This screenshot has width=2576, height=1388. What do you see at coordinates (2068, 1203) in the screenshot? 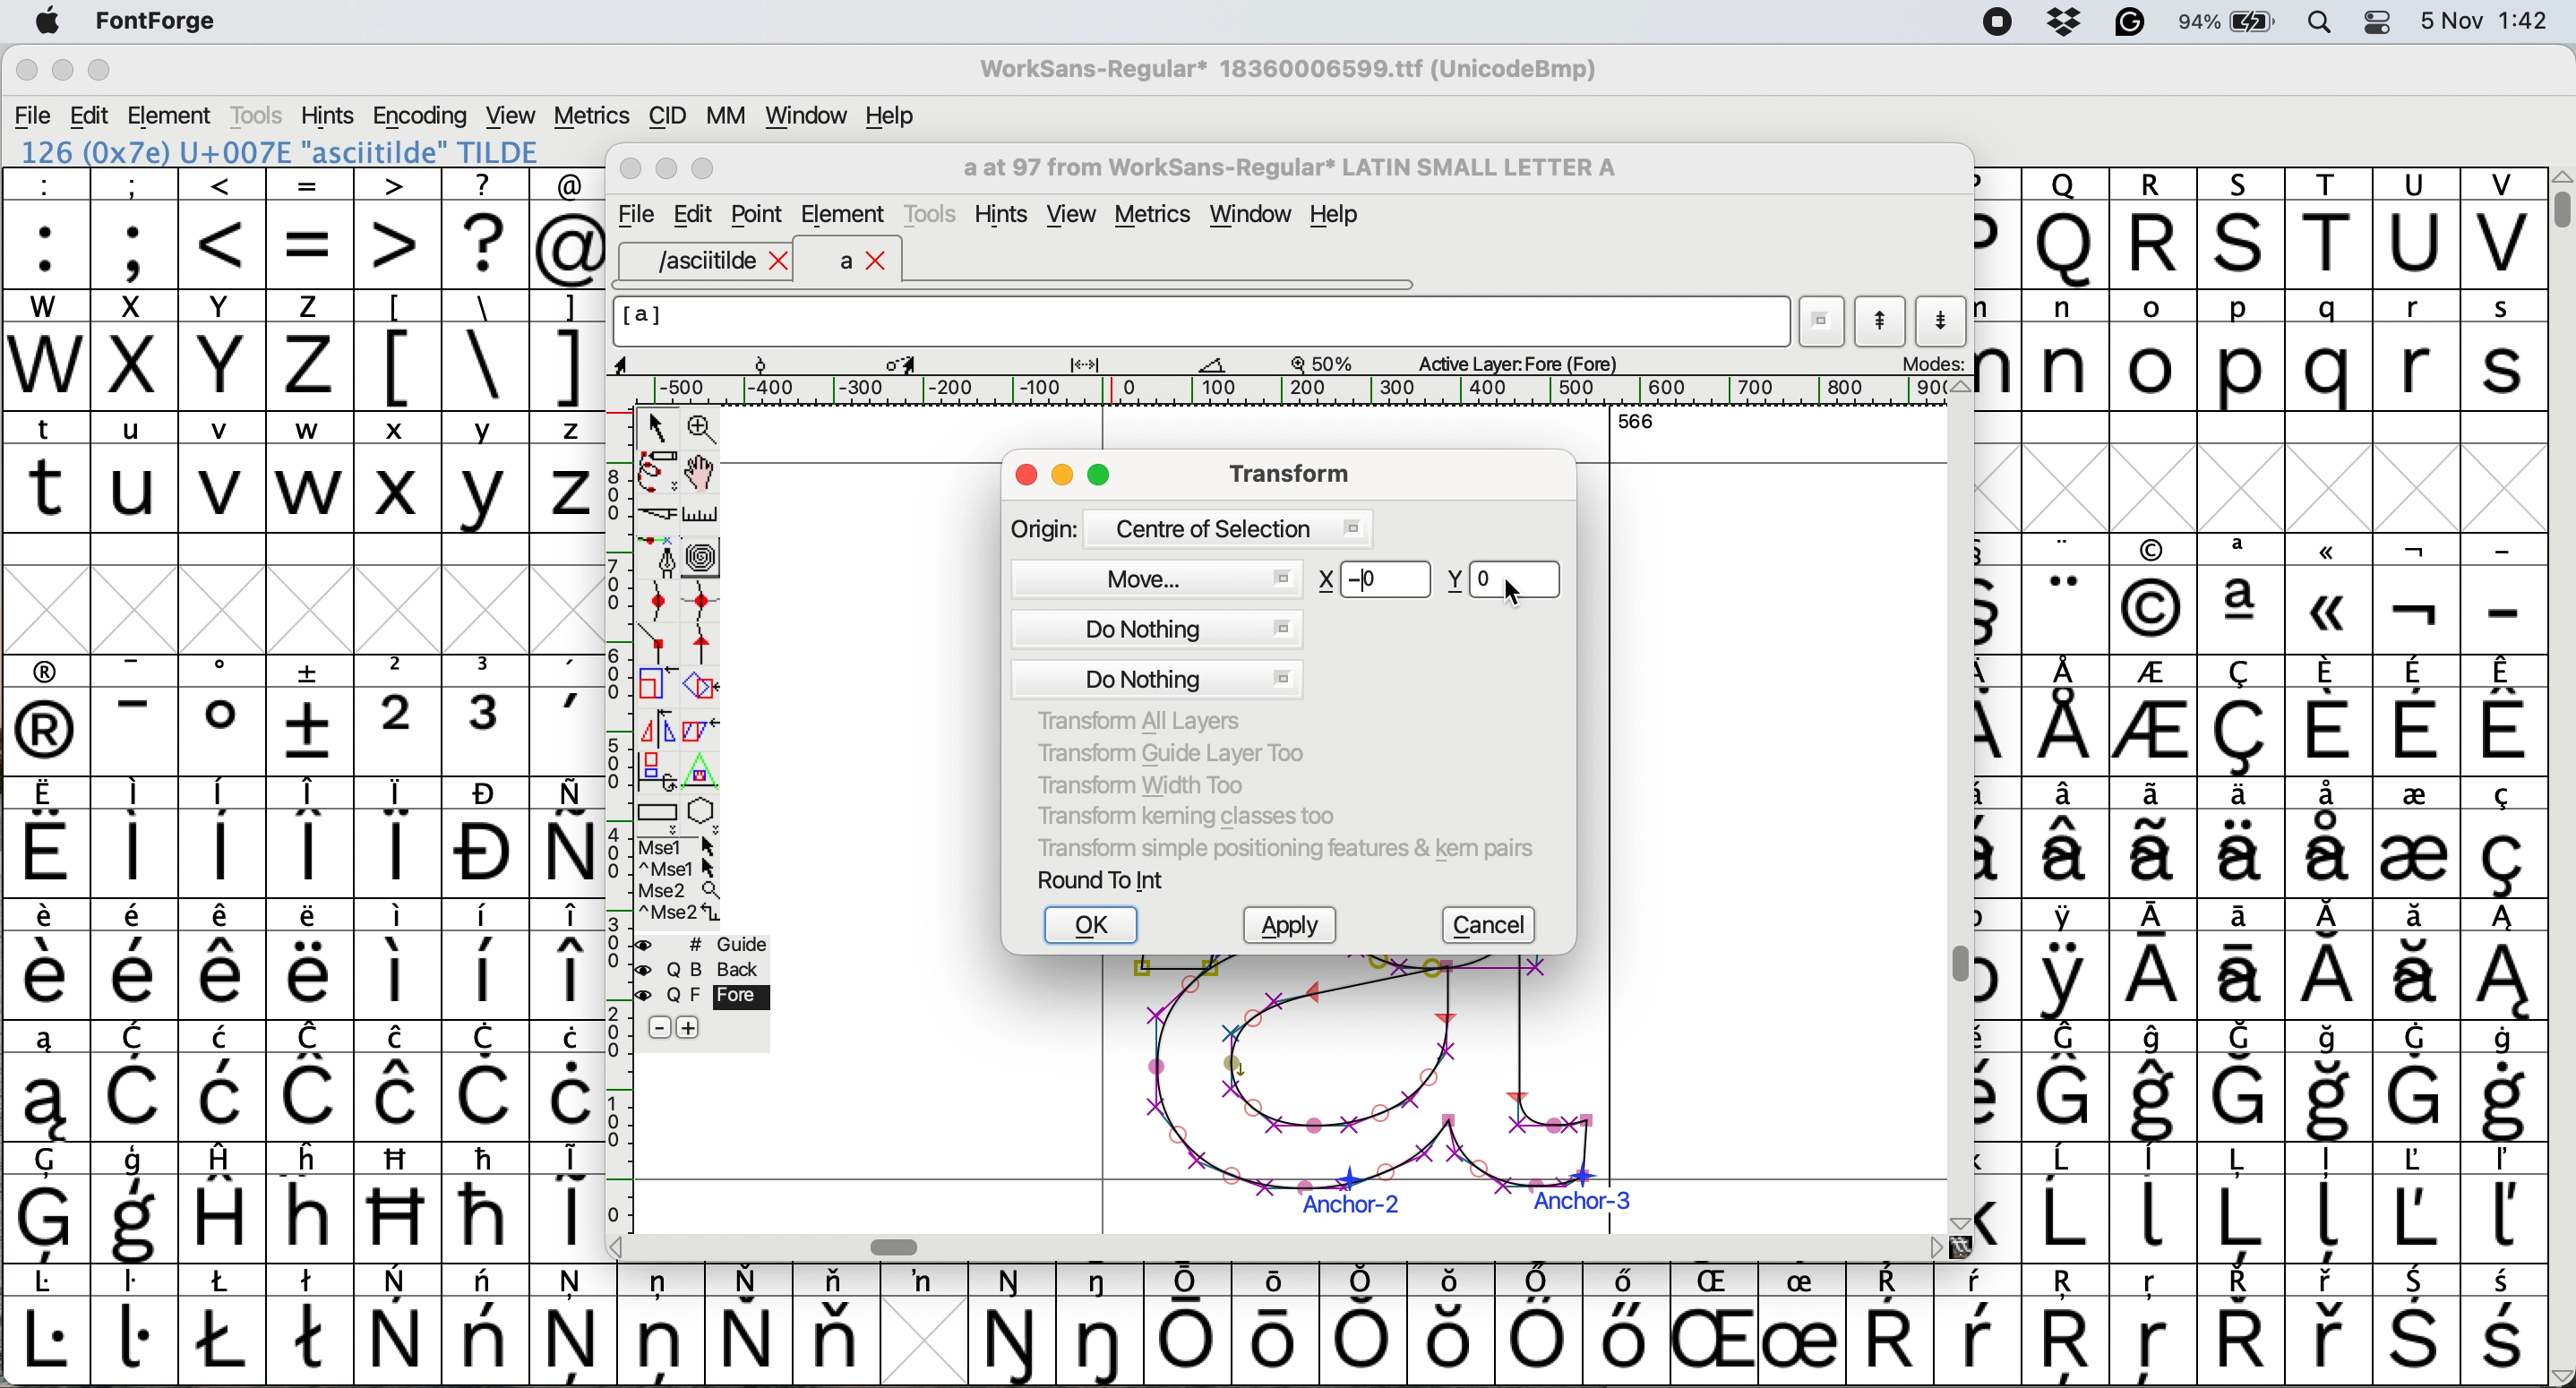
I see `symbol` at bounding box center [2068, 1203].